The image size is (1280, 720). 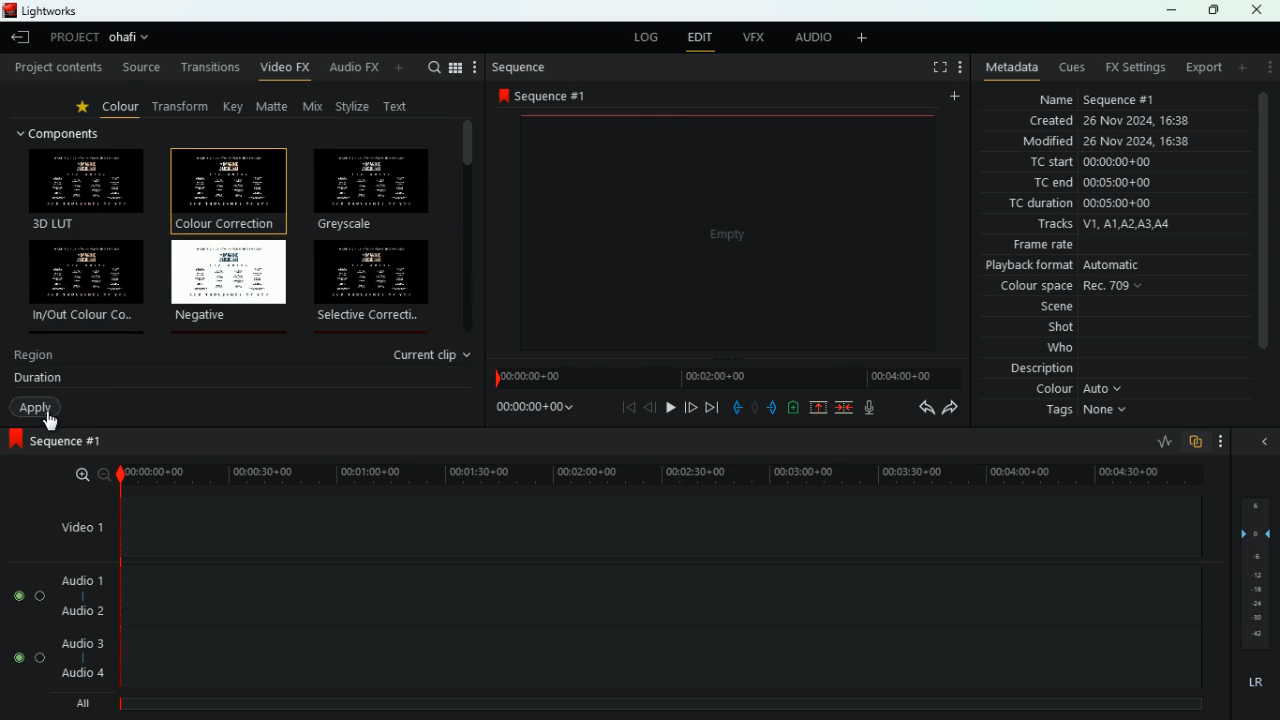 What do you see at coordinates (1089, 266) in the screenshot?
I see `playback format` at bounding box center [1089, 266].